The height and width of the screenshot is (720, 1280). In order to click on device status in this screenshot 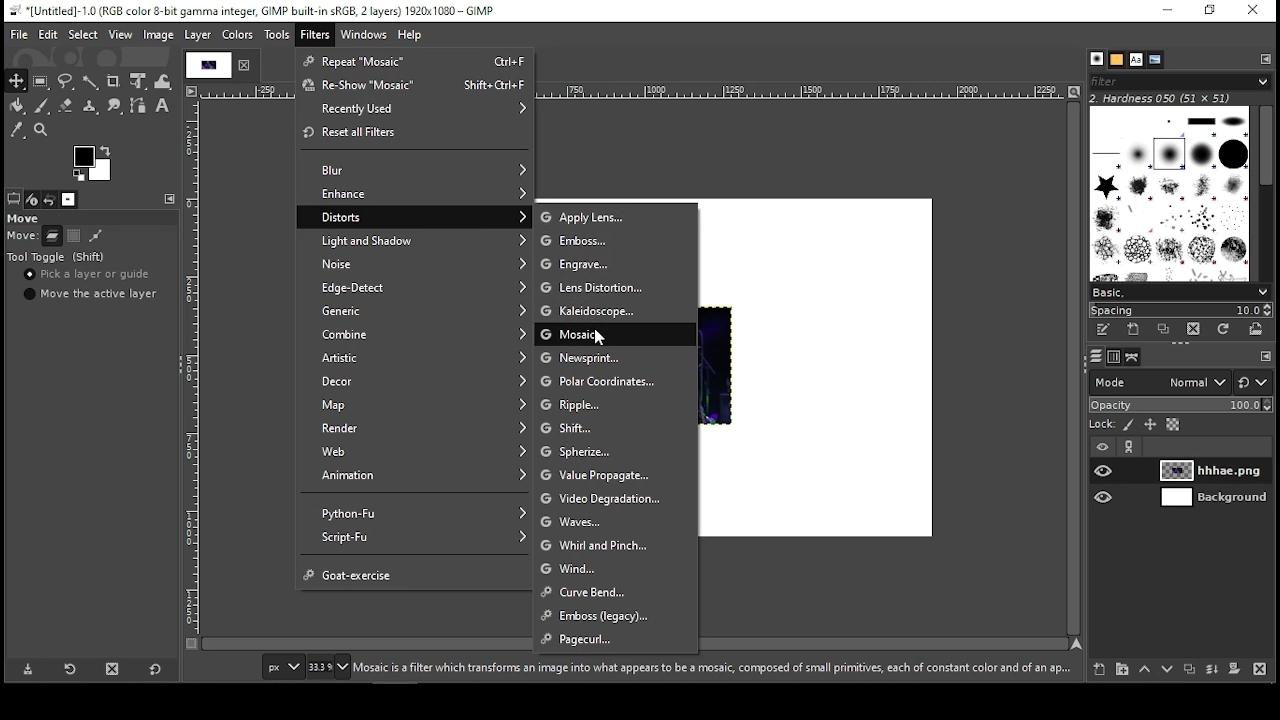, I will do `click(30, 199)`.